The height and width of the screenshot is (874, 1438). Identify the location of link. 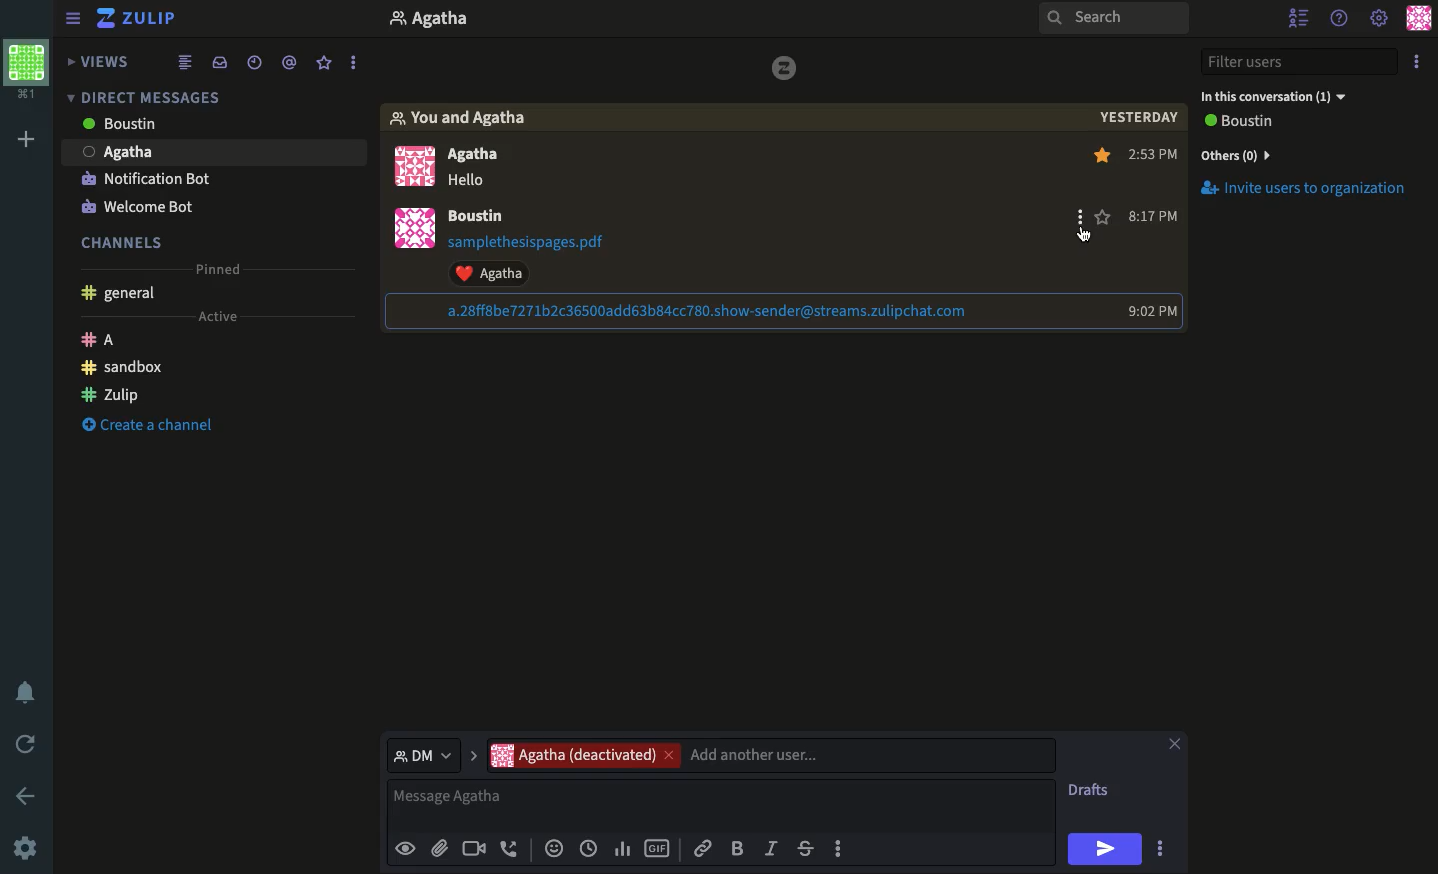
(709, 311).